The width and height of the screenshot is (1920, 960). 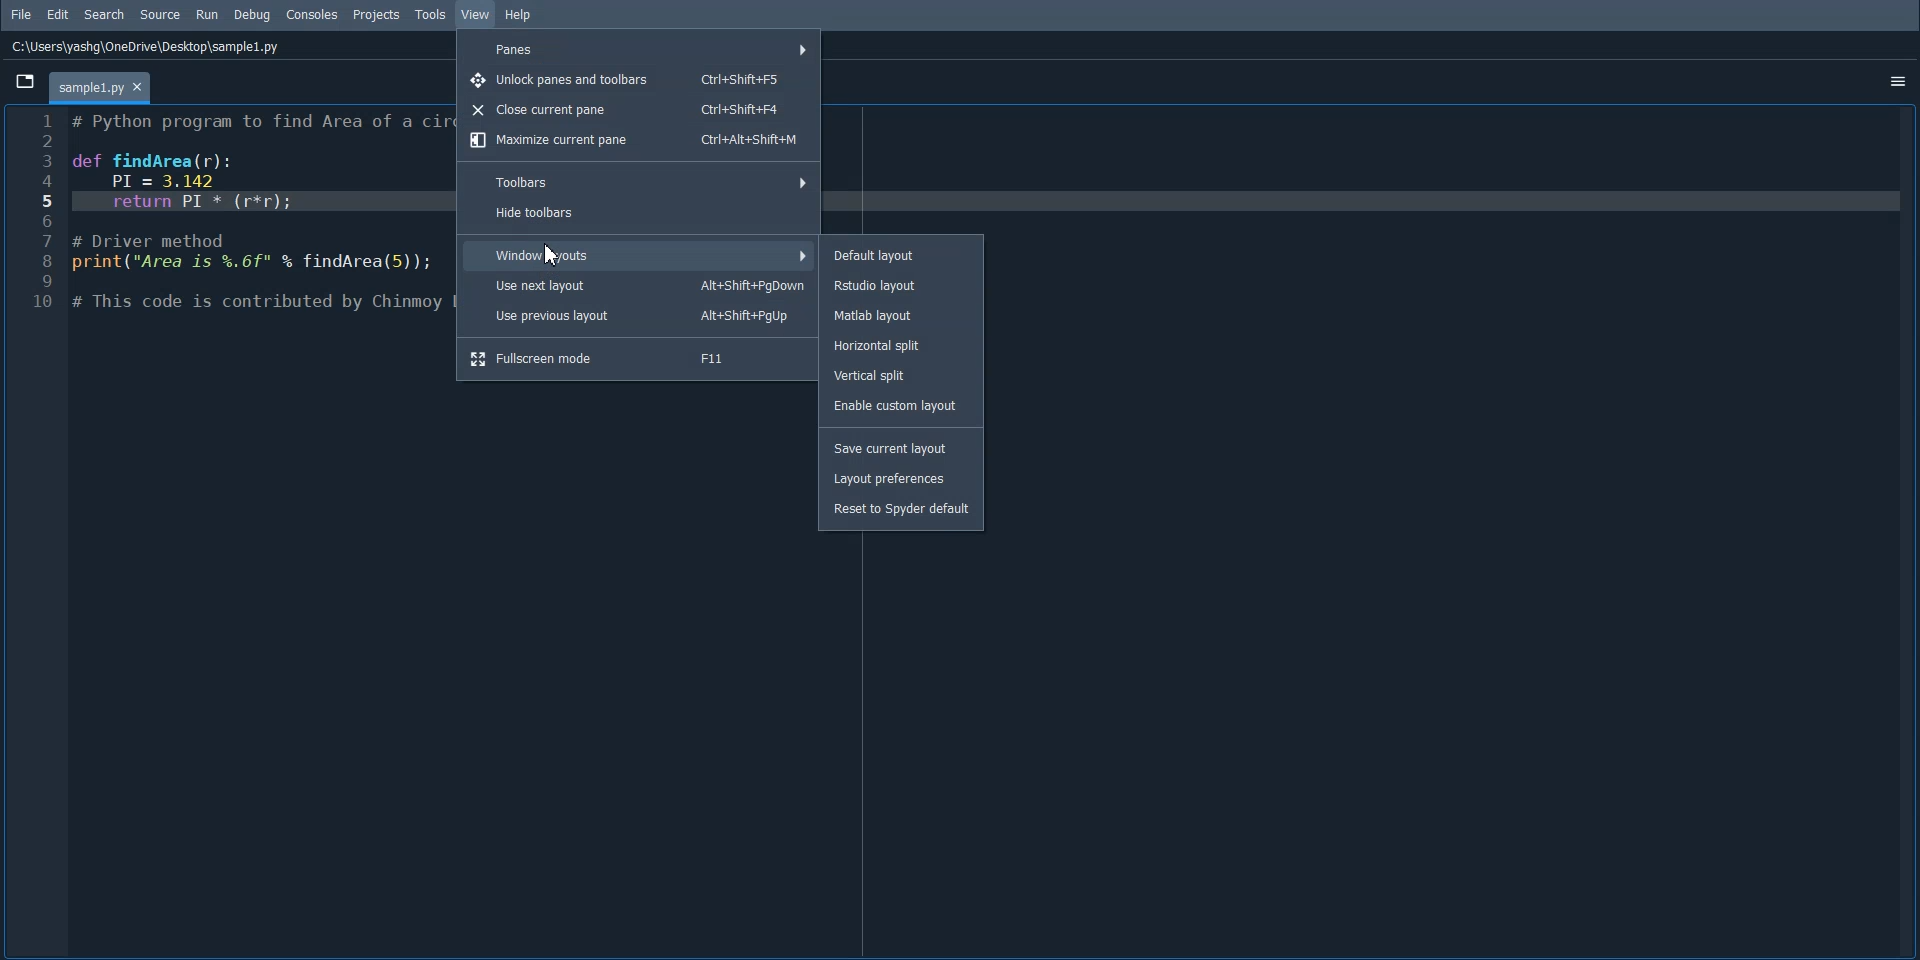 I want to click on Reset to spyder default, so click(x=901, y=511).